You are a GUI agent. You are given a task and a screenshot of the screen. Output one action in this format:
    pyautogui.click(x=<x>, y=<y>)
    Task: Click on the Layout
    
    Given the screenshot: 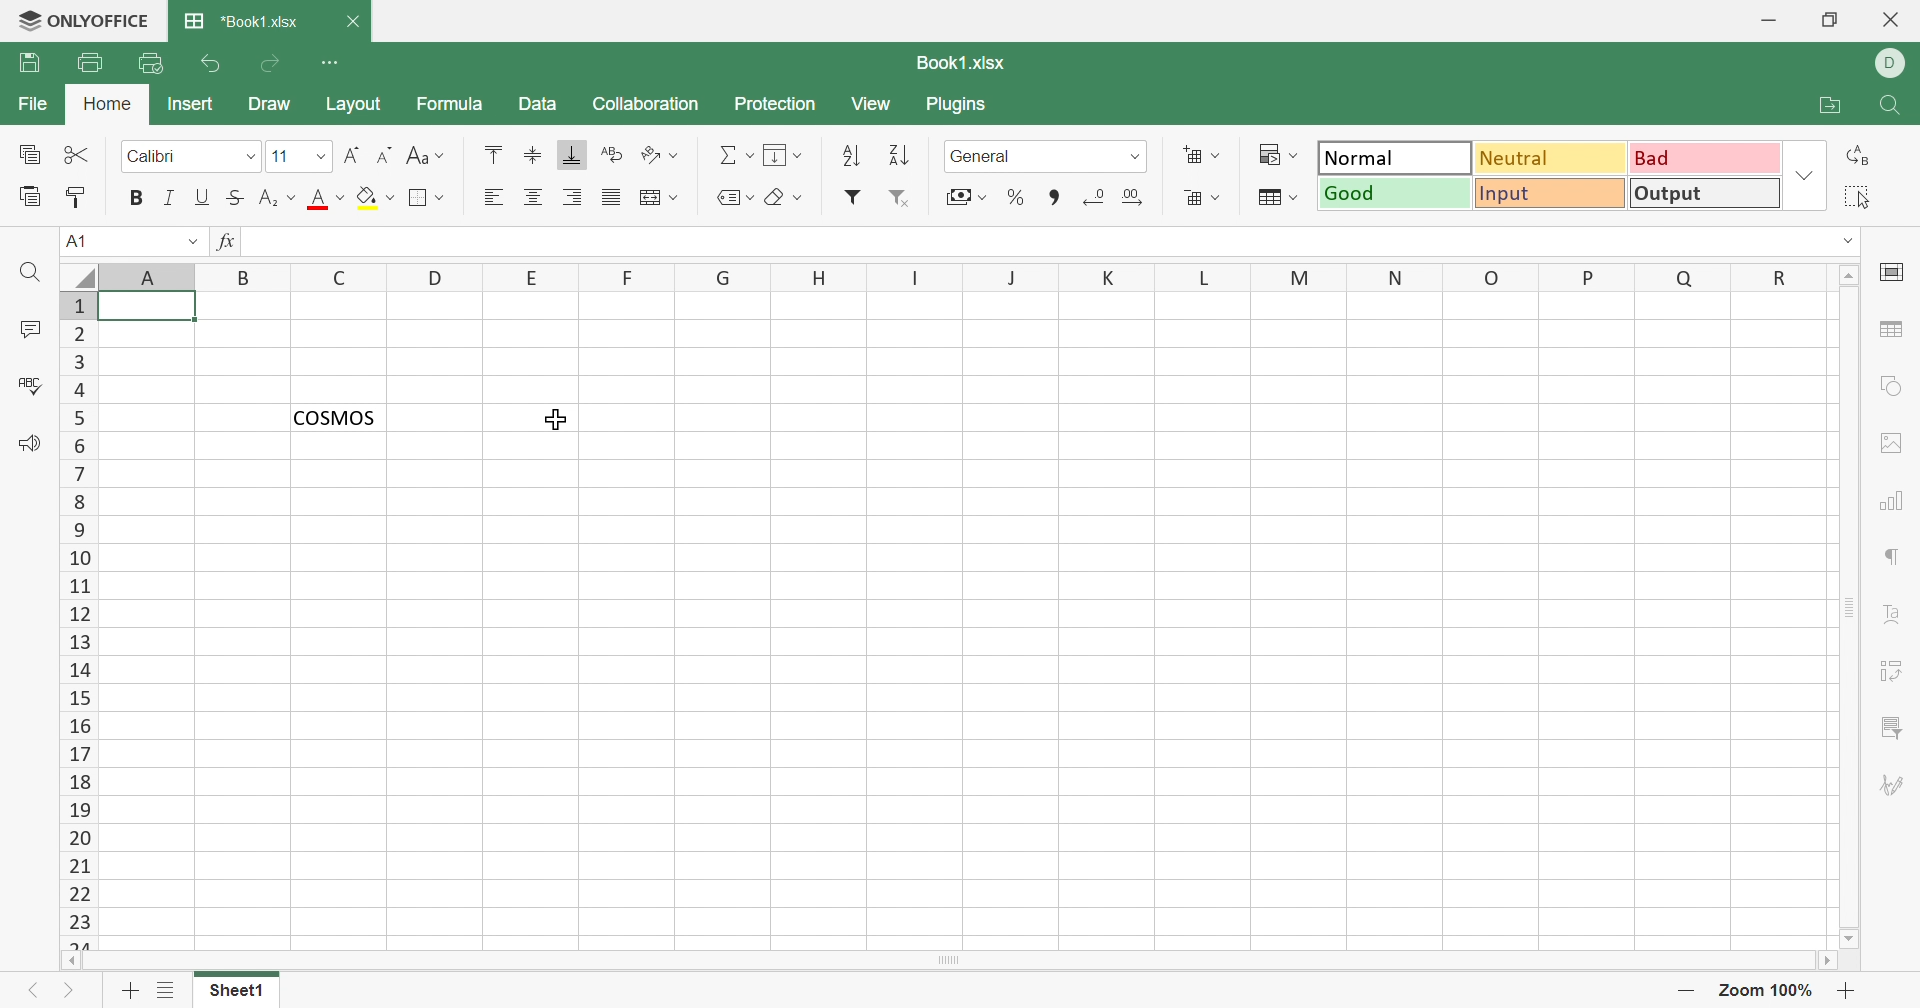 What is the action you would take?
    pyautogui.click(x=354, y=104)
    